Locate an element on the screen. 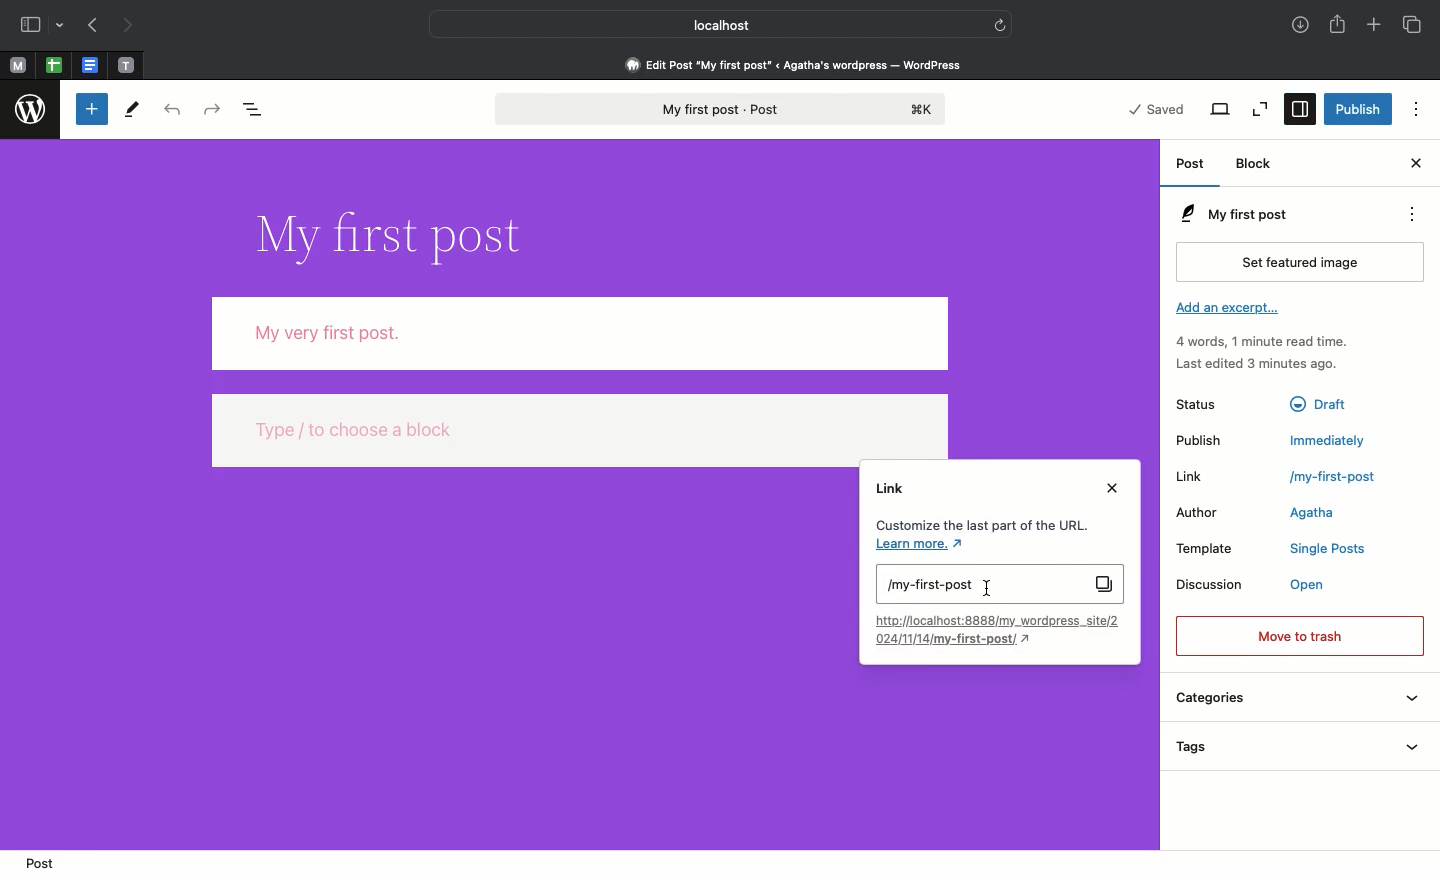  Options is located at coordinates (1418, 108).